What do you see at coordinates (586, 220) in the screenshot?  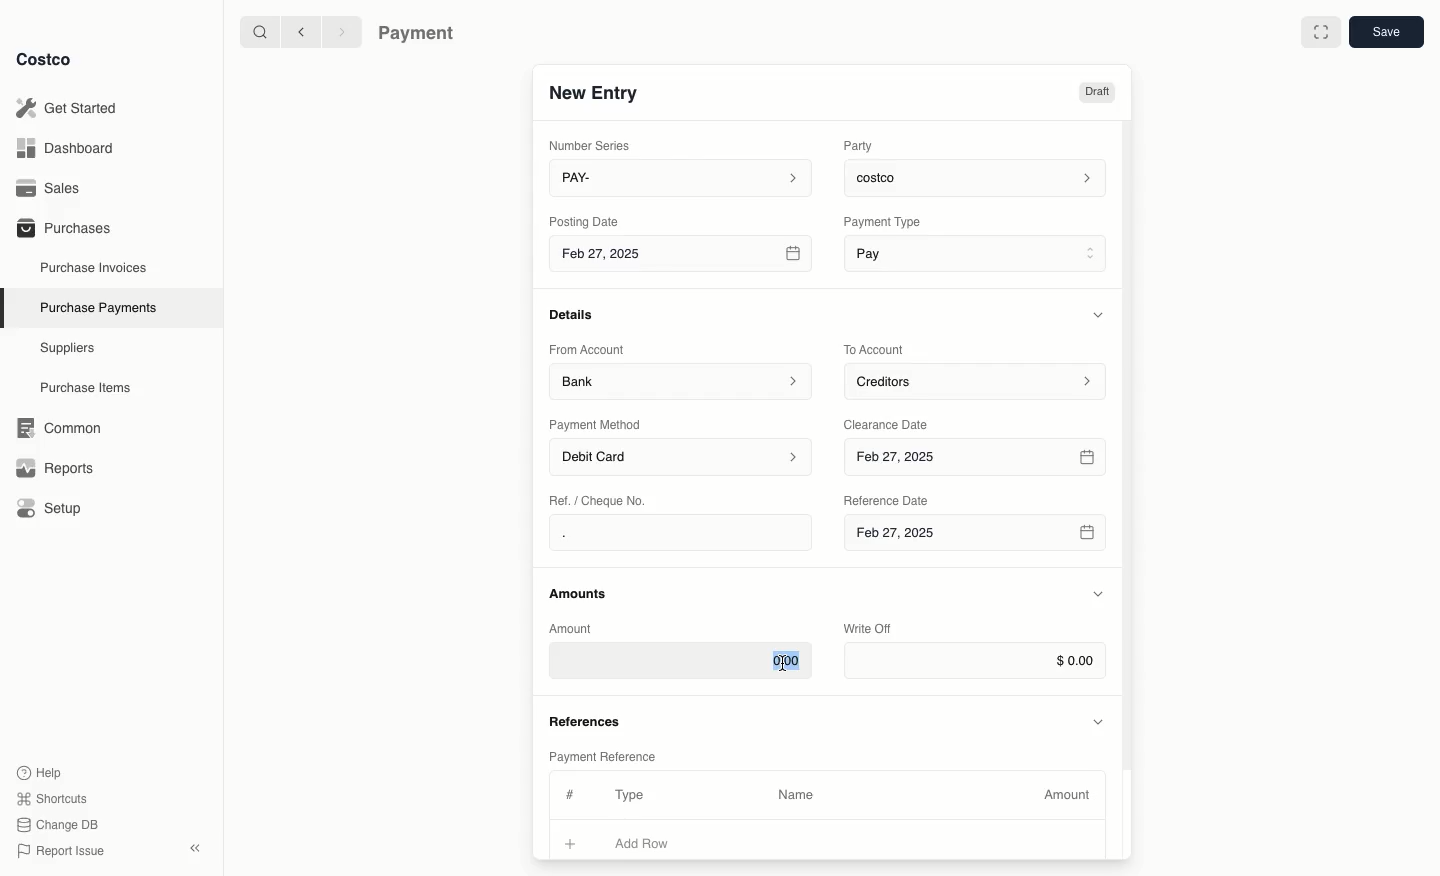 I see `Posting Date` at bounding box center [586, 220].